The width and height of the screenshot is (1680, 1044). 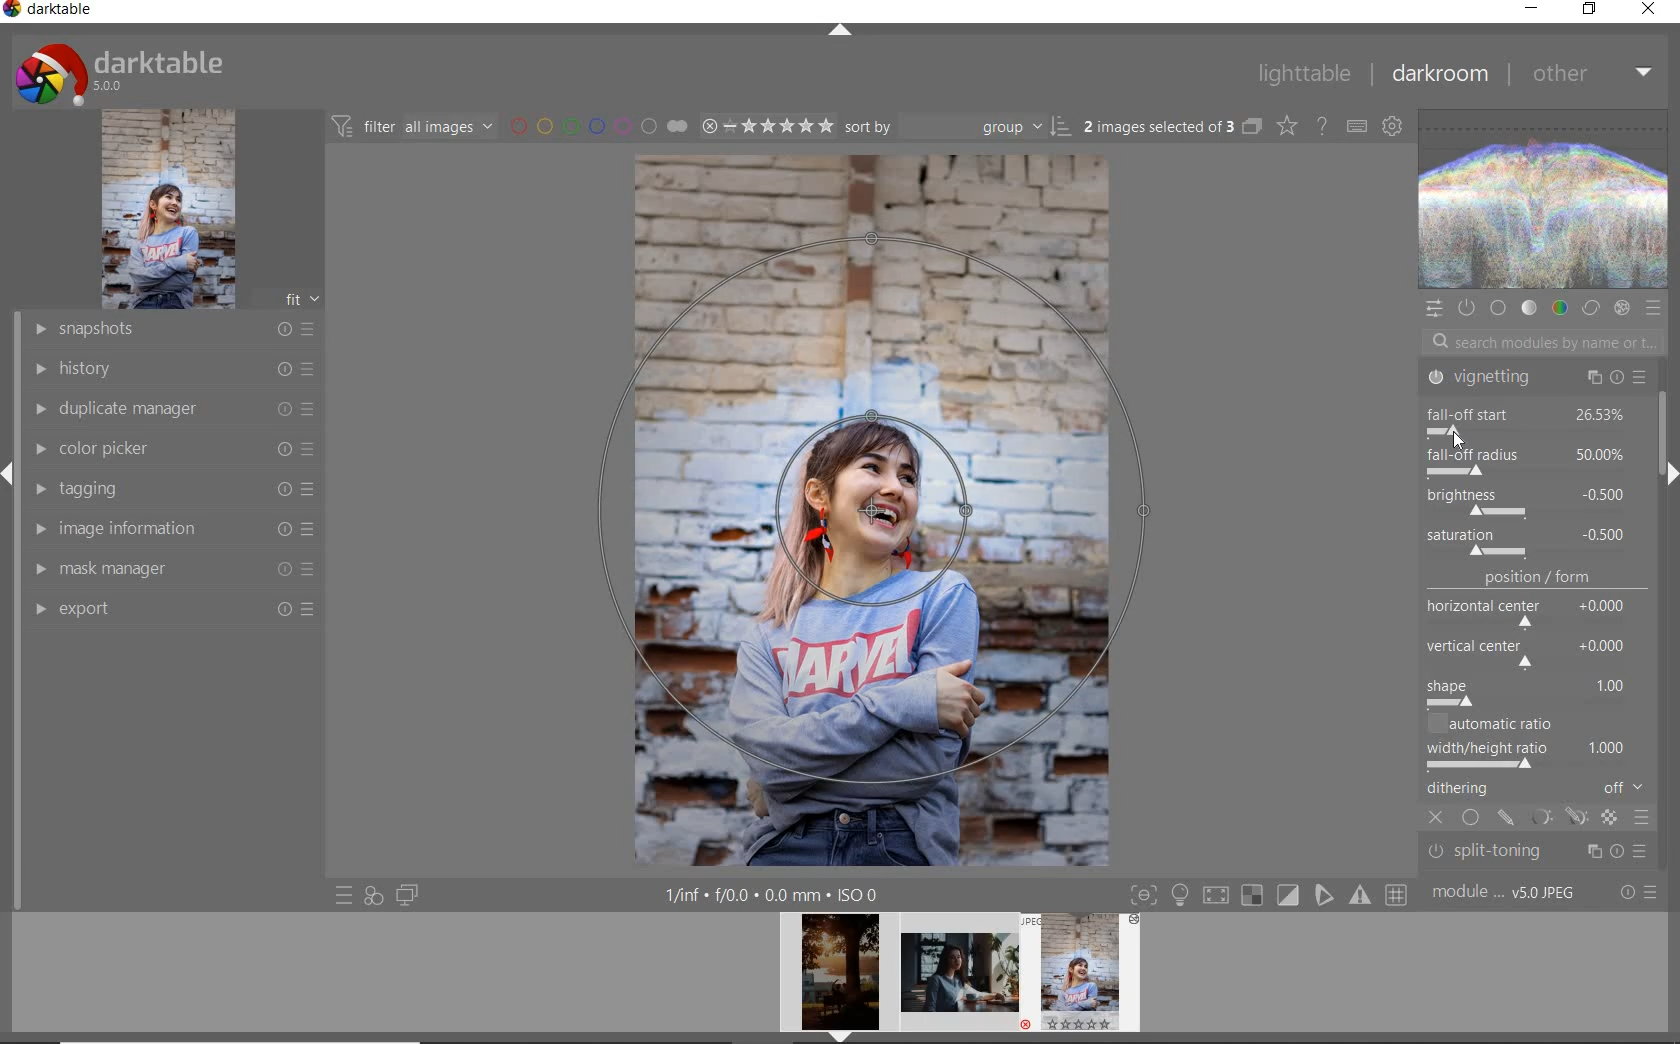 What do you see at coordinates (1592, 73) in the screenshot?
I see `OTHER` at bounding box center [1592, 73].